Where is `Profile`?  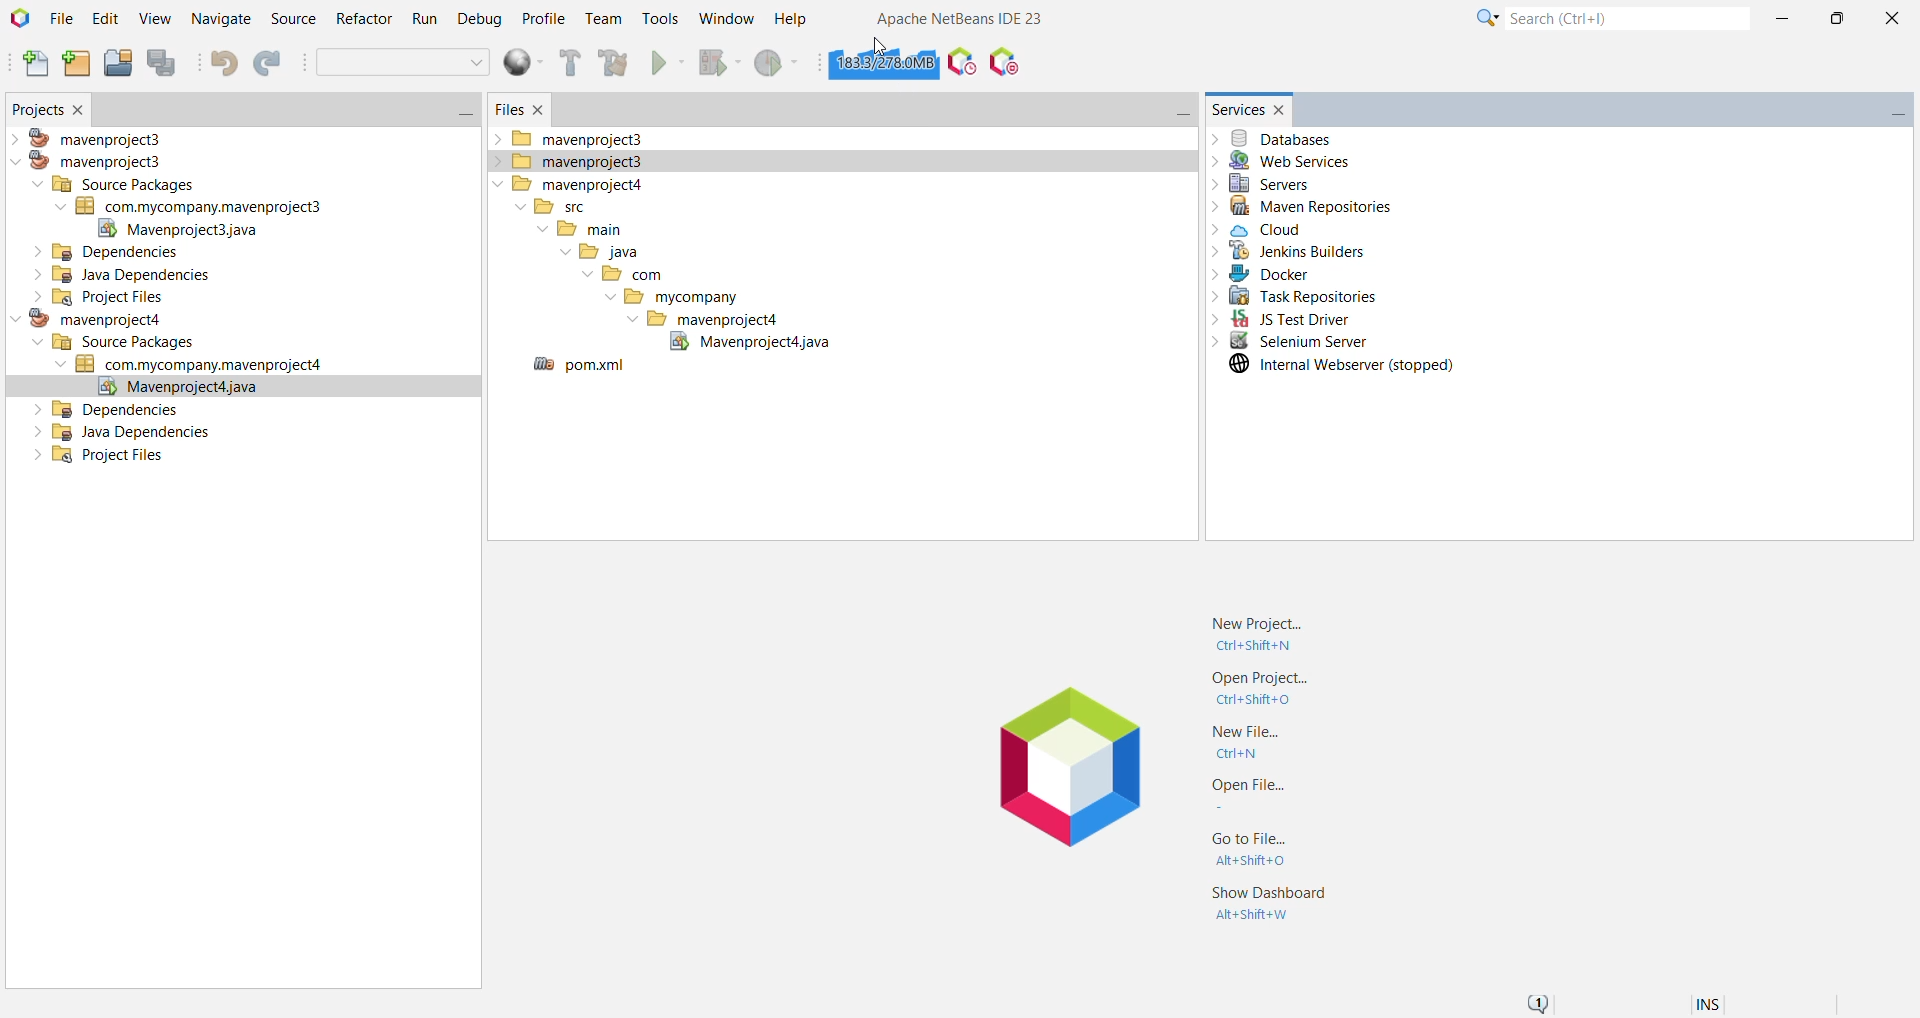
Profile is located at coordinates (543, 21).